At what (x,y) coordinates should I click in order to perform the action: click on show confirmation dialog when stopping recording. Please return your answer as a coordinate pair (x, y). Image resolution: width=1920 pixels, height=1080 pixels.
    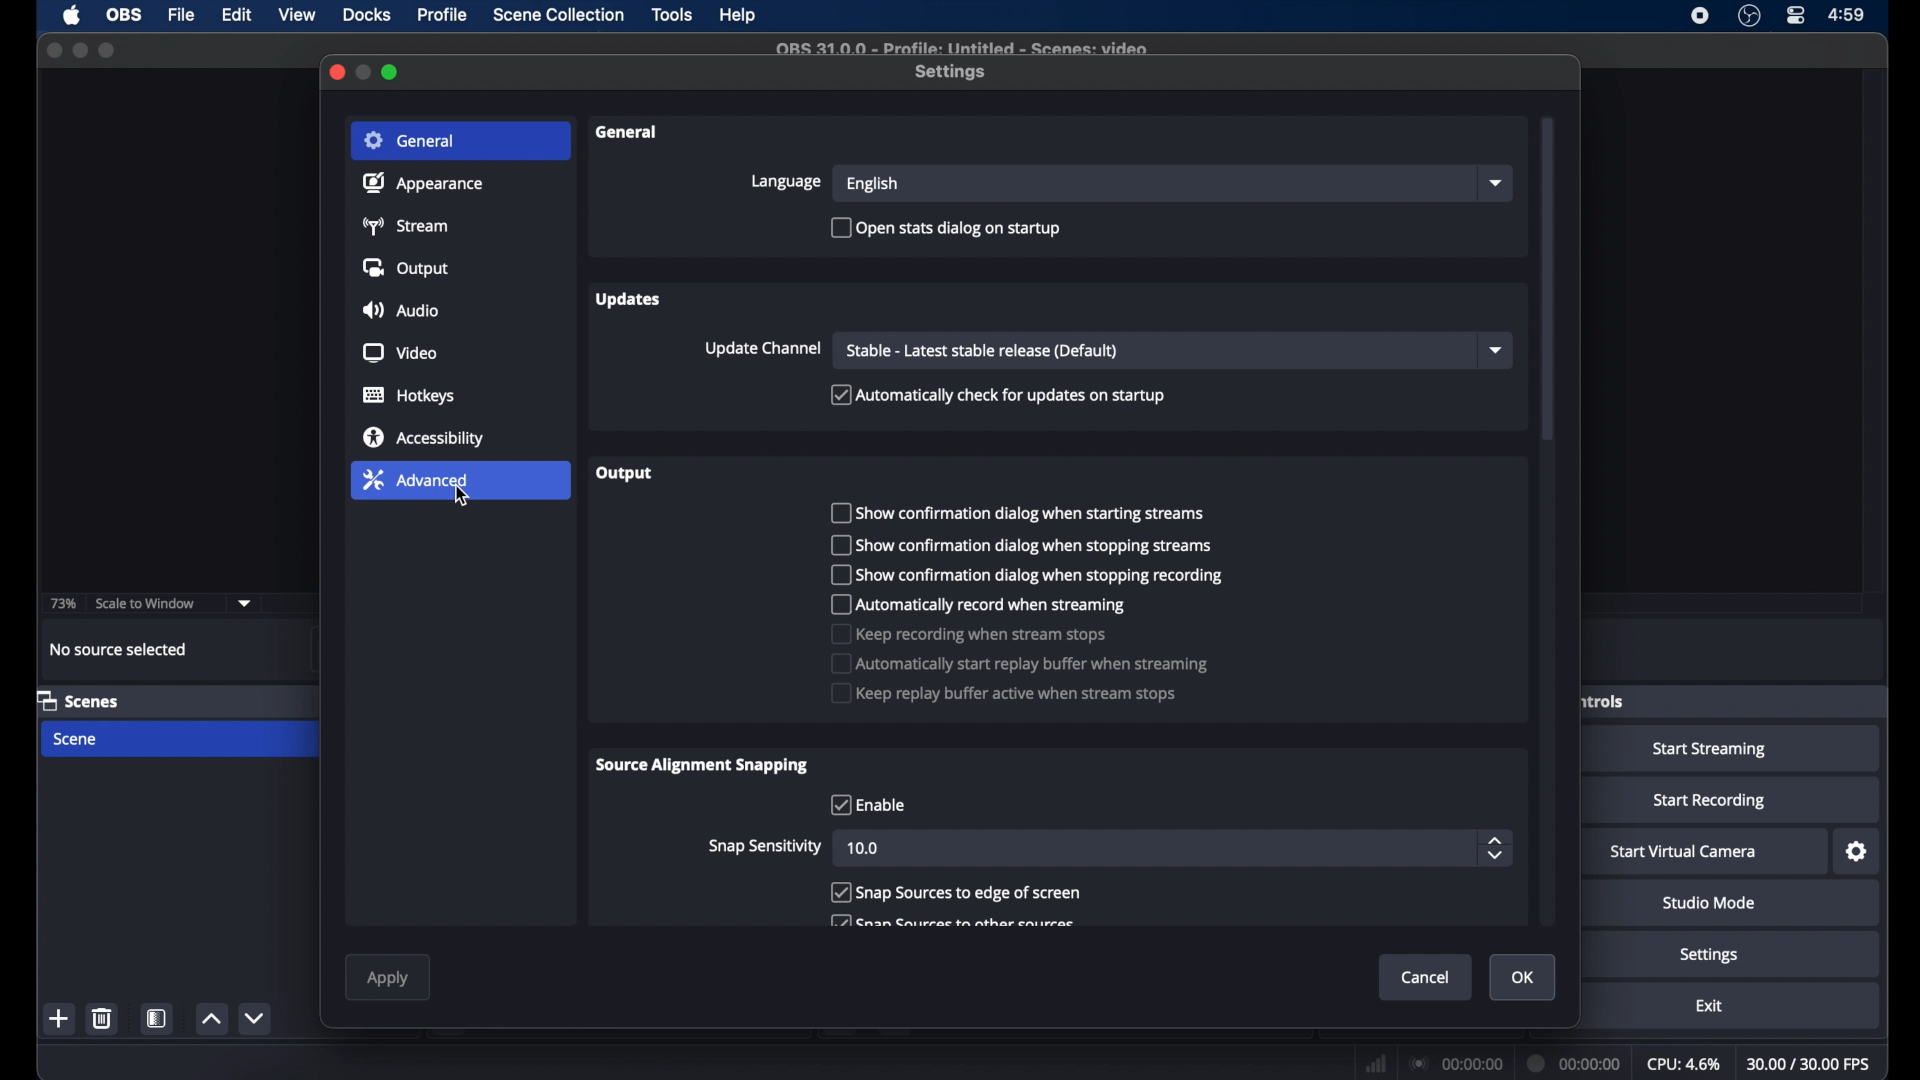
    Looking at the image, I should click on (1027, 575).